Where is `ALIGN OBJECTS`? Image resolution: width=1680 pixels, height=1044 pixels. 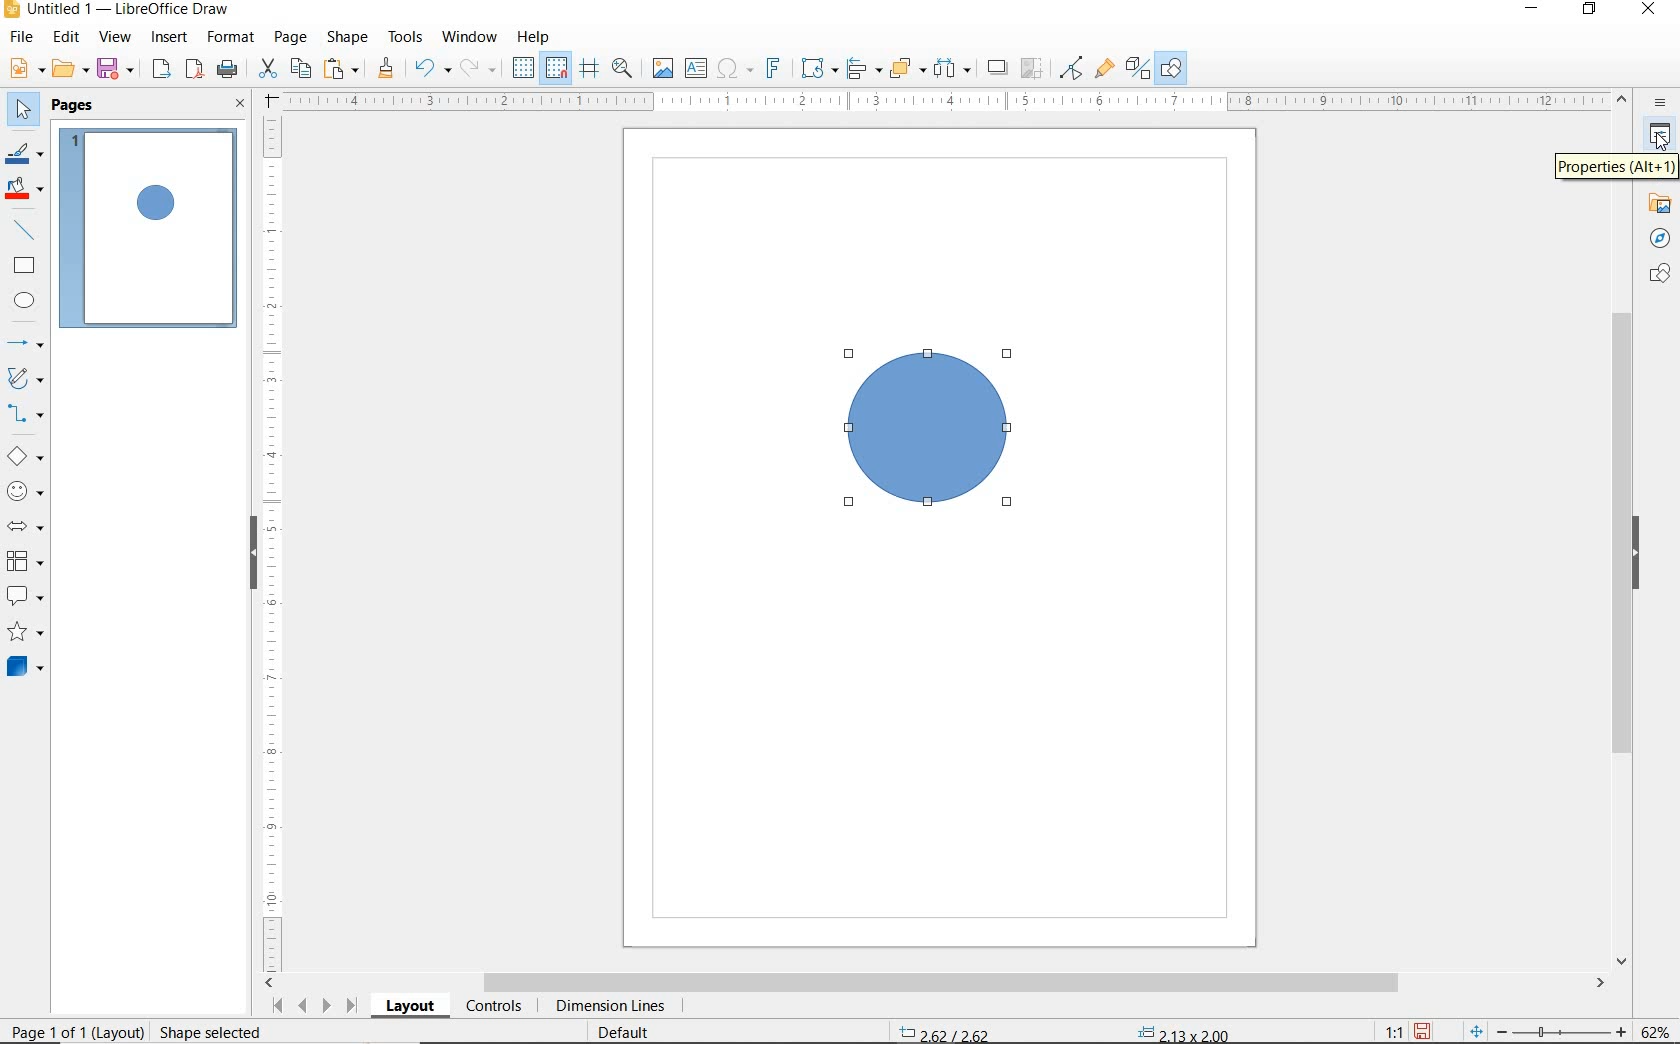
ALIGN OBJECTS is located at coordinates (864, 67).